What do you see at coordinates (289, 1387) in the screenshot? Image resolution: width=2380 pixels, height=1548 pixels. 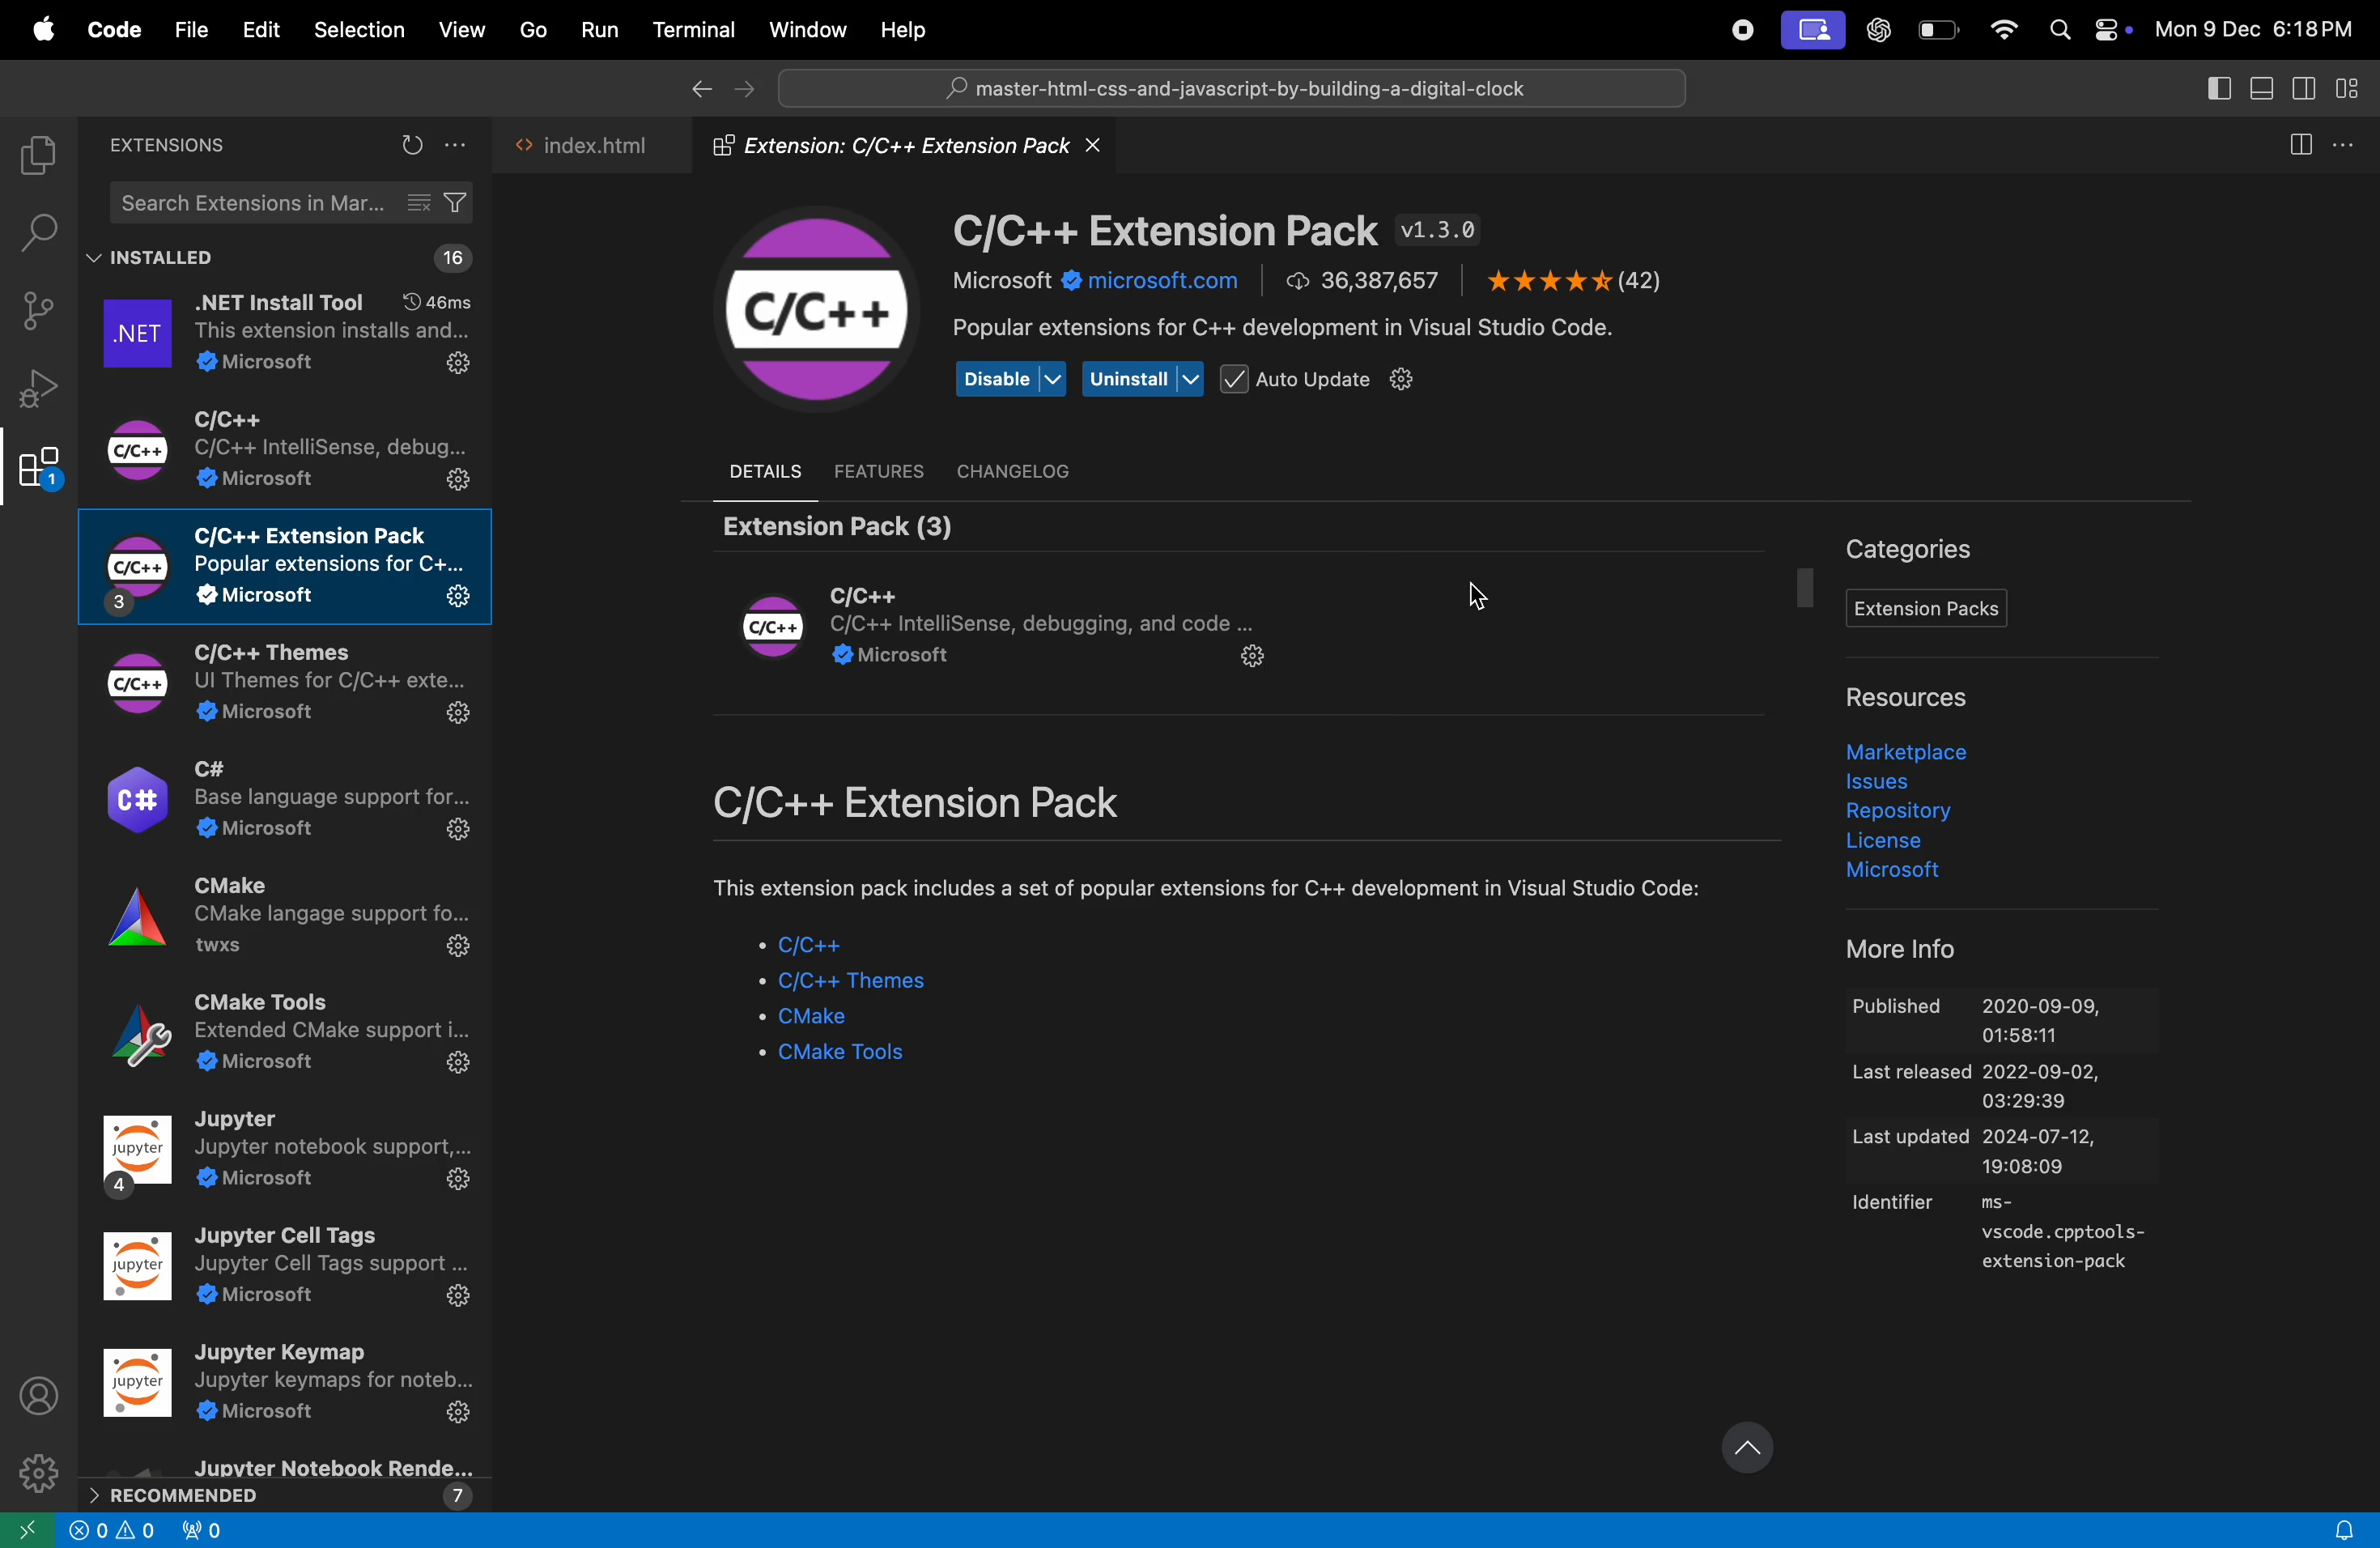 I see `jupyter key map extensions` at bounding box center [289, 1387].